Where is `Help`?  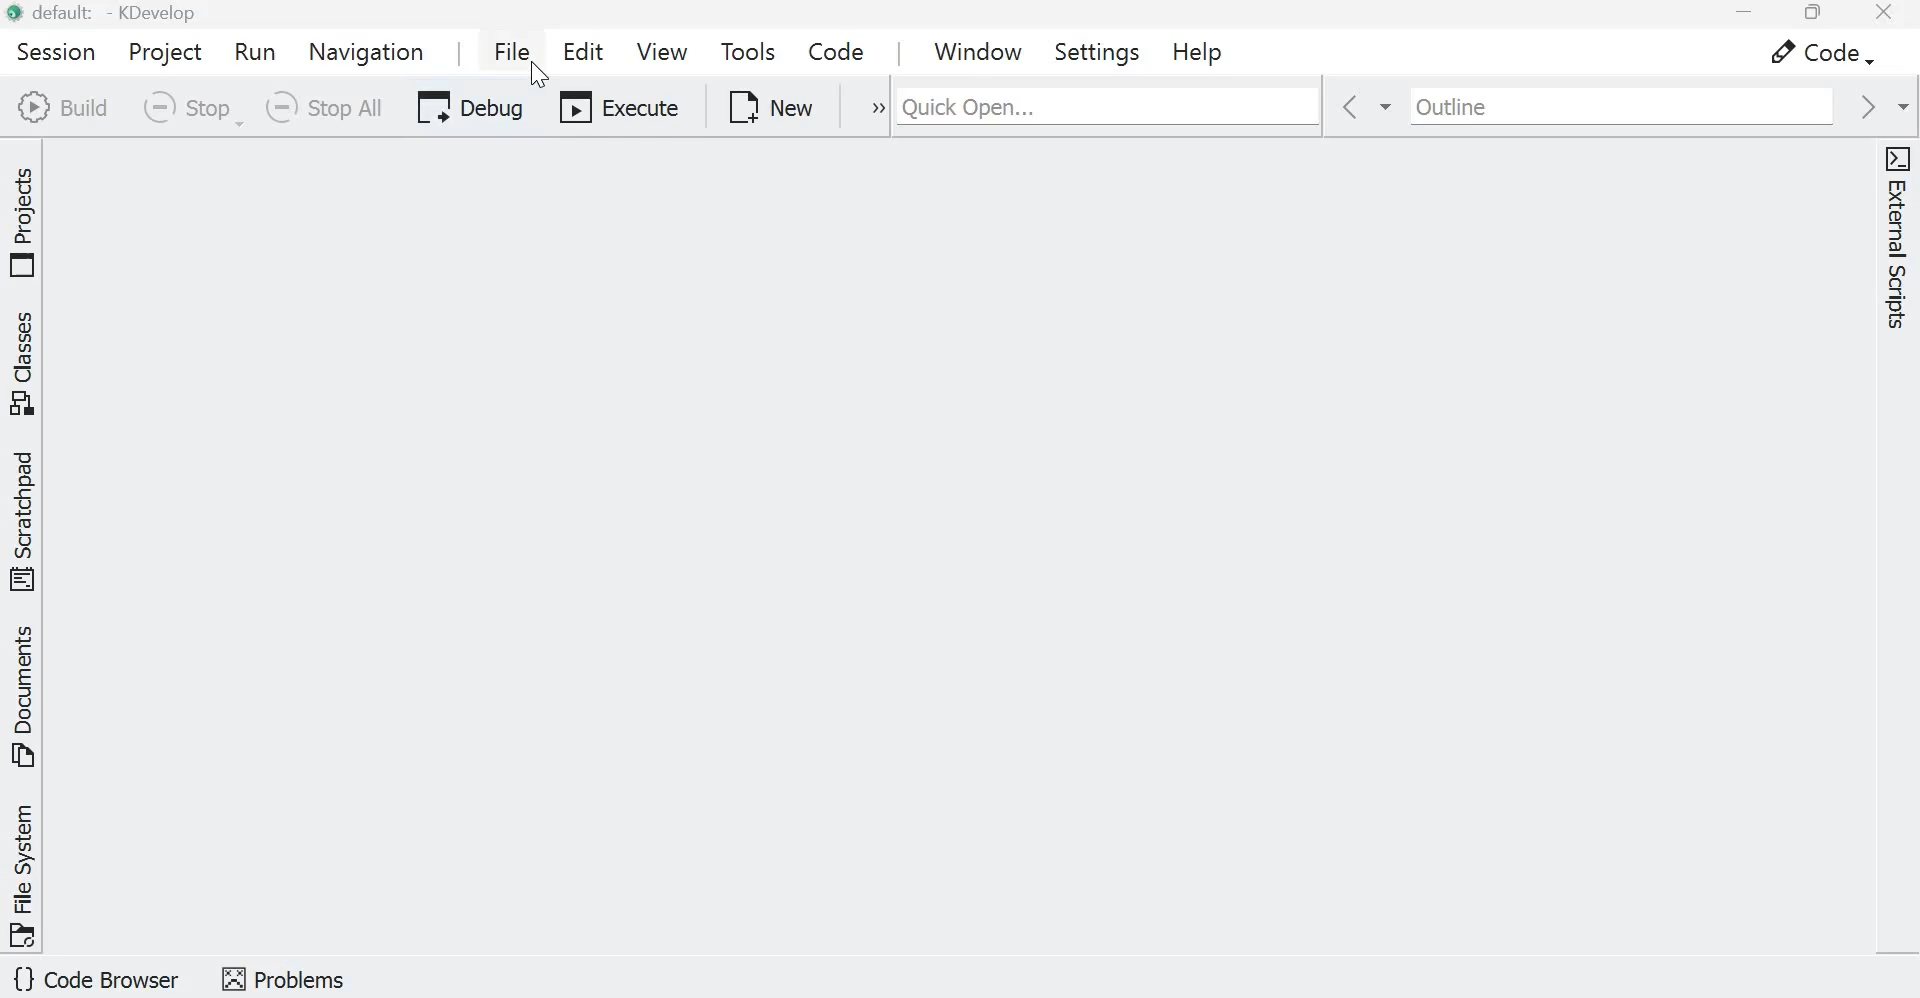
Help is located at coordinates (1196, 50).